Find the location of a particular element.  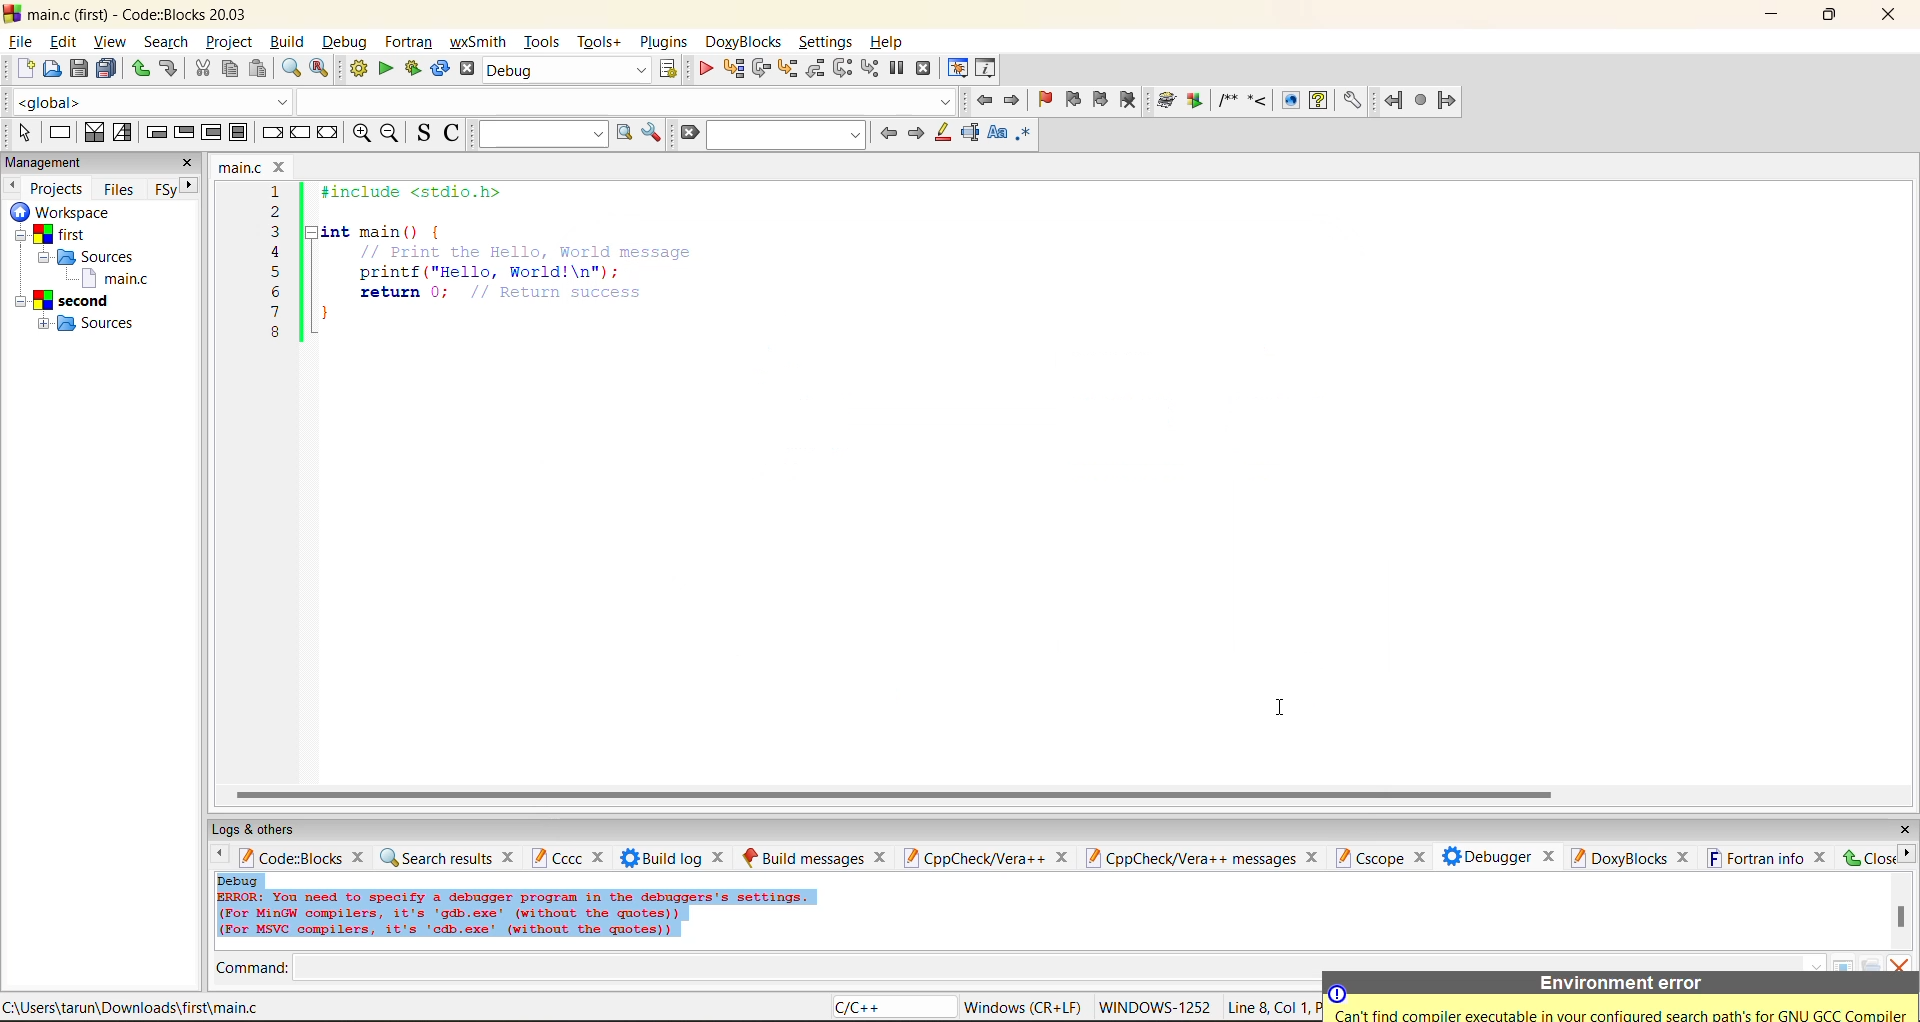

next bookmark is located at coordinates (1102, 97).